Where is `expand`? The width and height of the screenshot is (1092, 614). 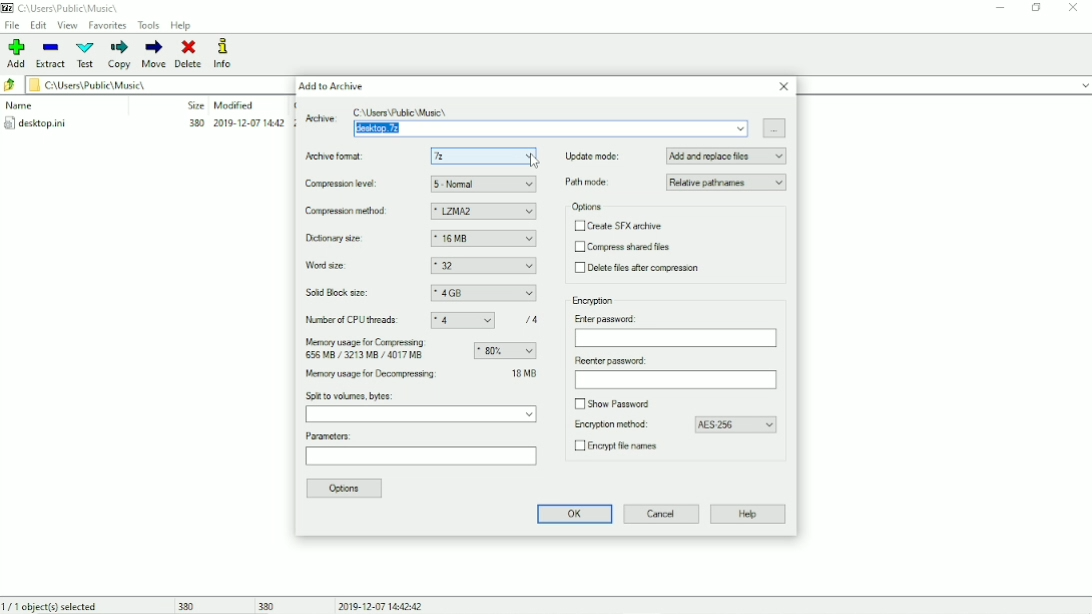 expand is located at coordinates (1084, 86).